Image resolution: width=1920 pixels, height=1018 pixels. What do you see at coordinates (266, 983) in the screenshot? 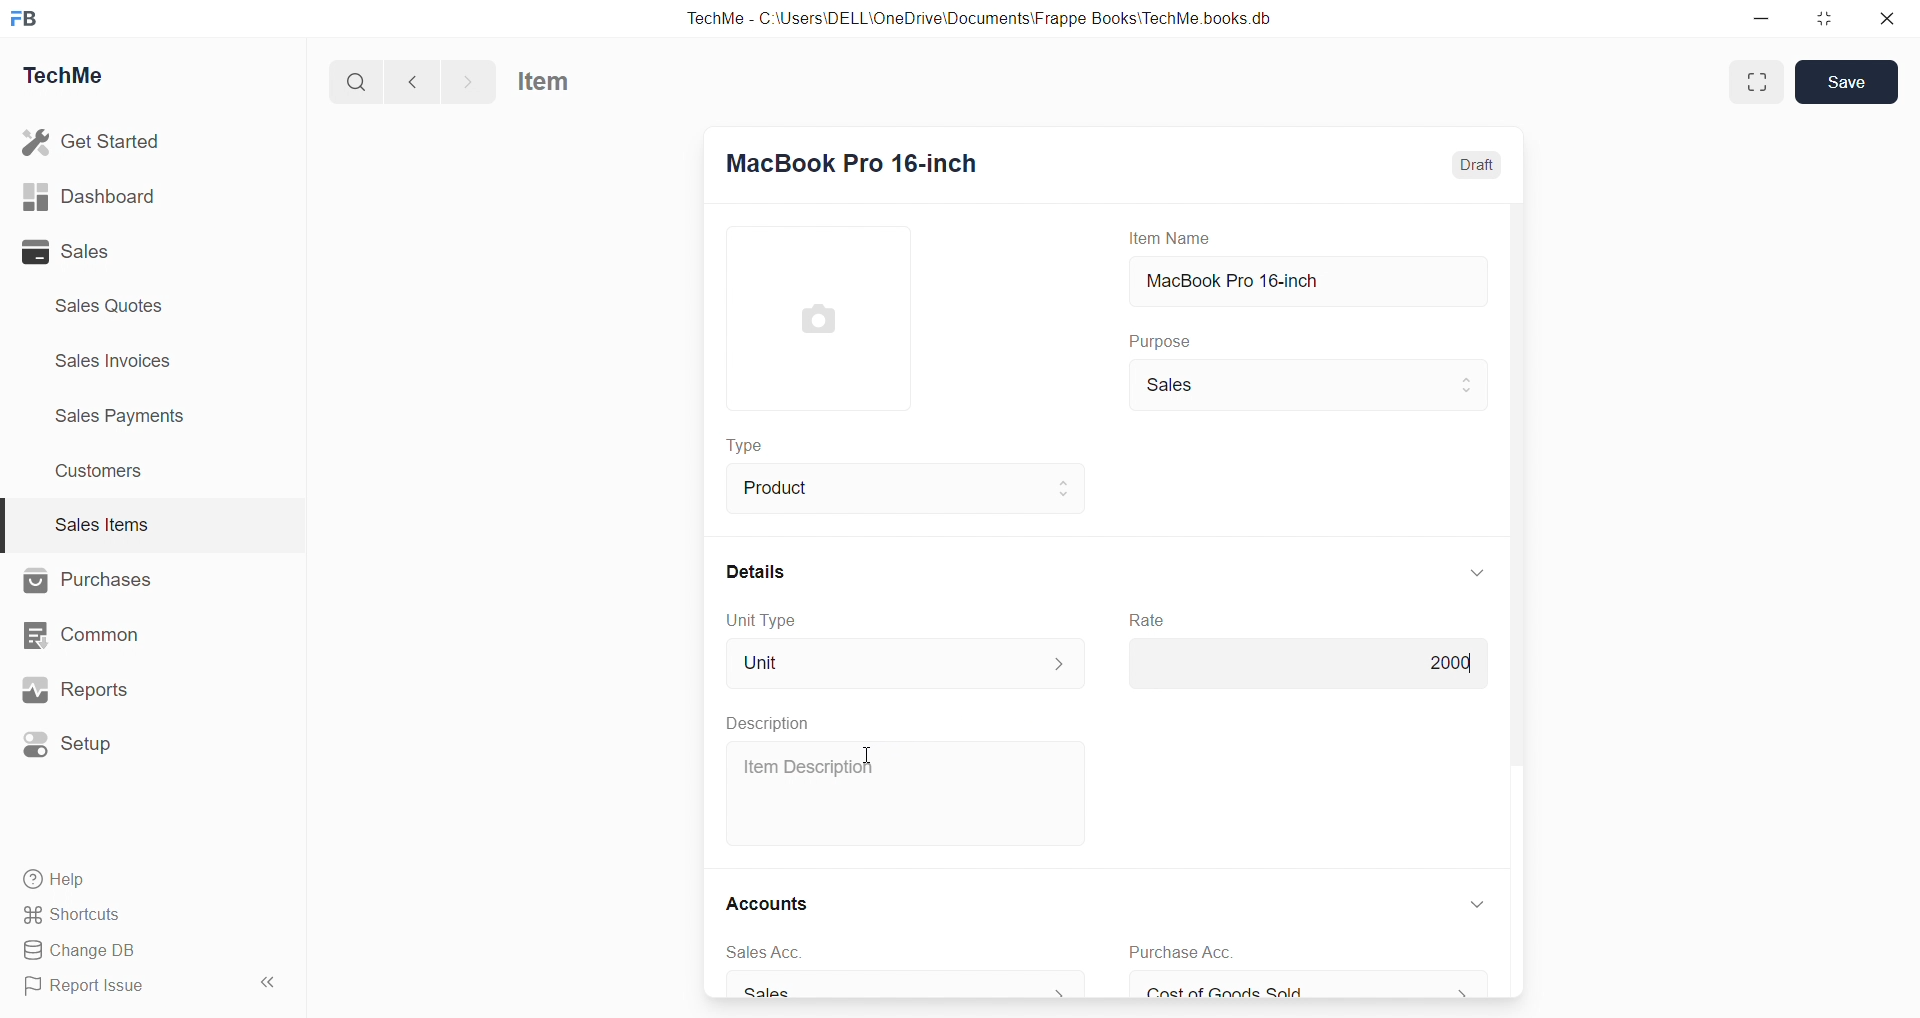
I see `<<` at bounding box center [266, 983].